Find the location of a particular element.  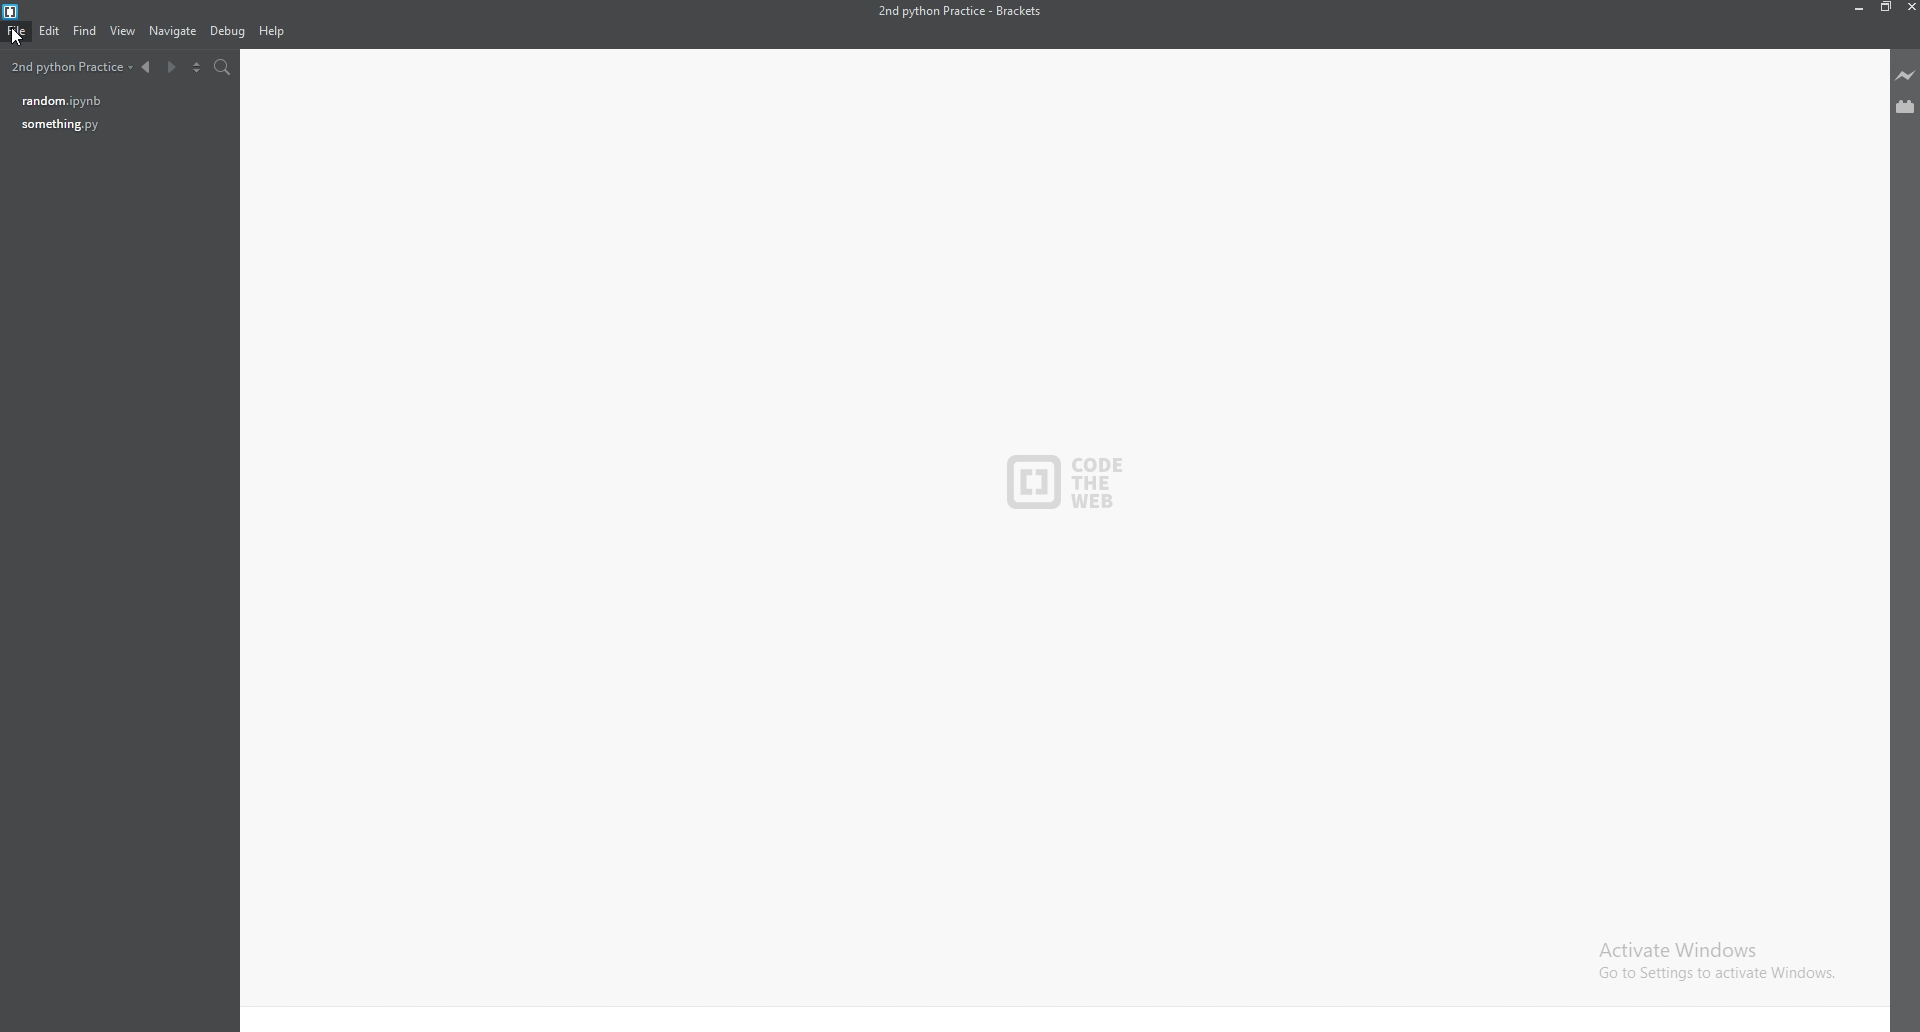

navigate is located at coordinates (175, 31).